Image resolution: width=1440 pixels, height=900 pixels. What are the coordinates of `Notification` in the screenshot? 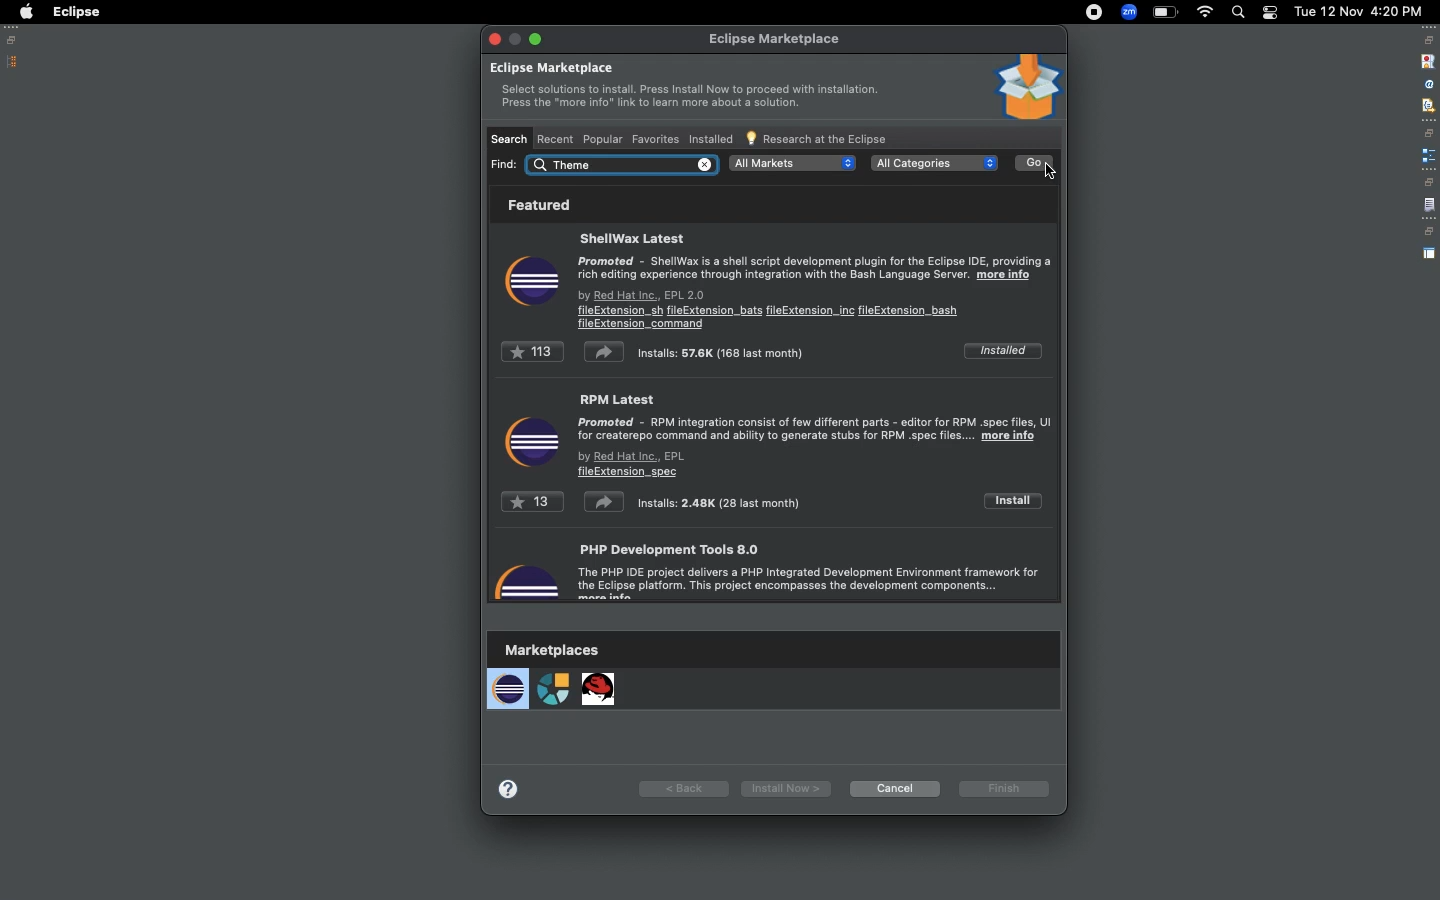 It's located at (1269, 13).